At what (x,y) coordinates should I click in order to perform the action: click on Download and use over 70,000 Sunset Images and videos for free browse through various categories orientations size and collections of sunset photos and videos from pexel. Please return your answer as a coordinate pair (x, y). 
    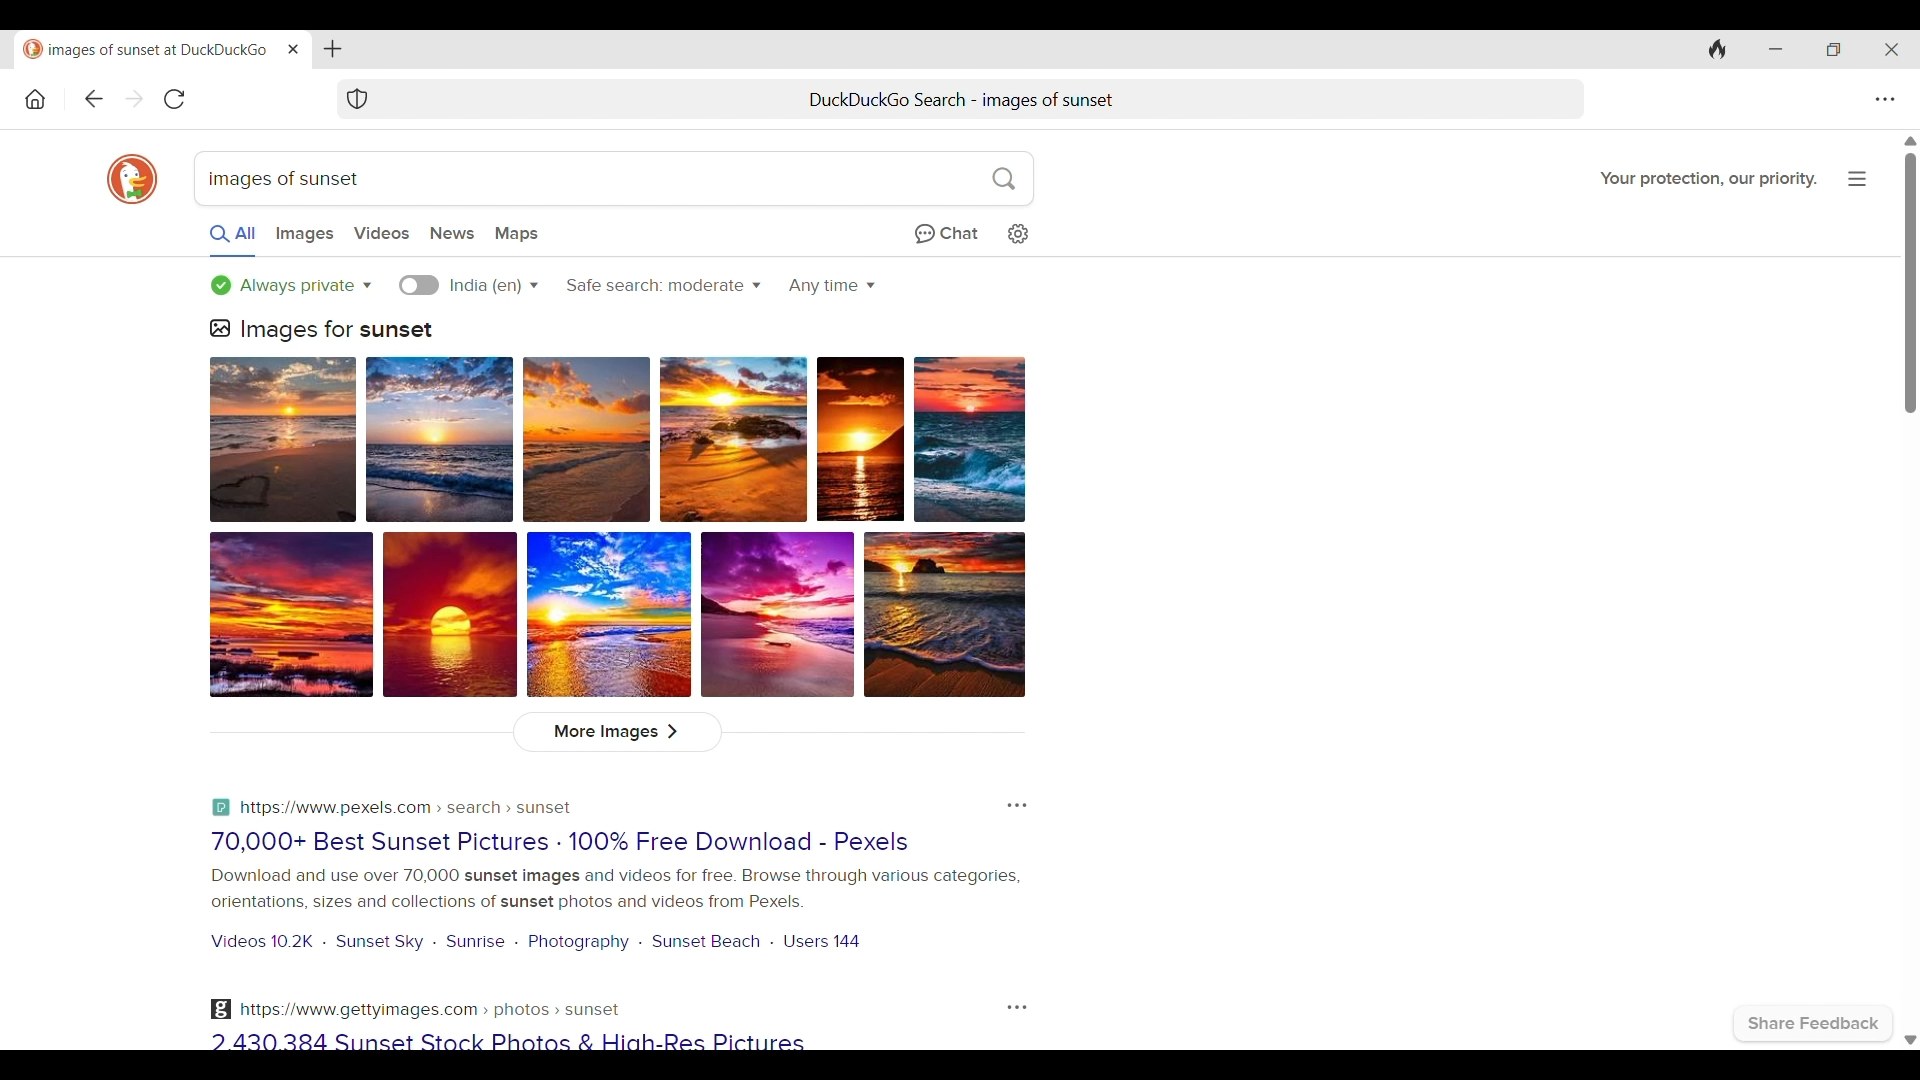
    Looking at the image, I should click on (612, 889).